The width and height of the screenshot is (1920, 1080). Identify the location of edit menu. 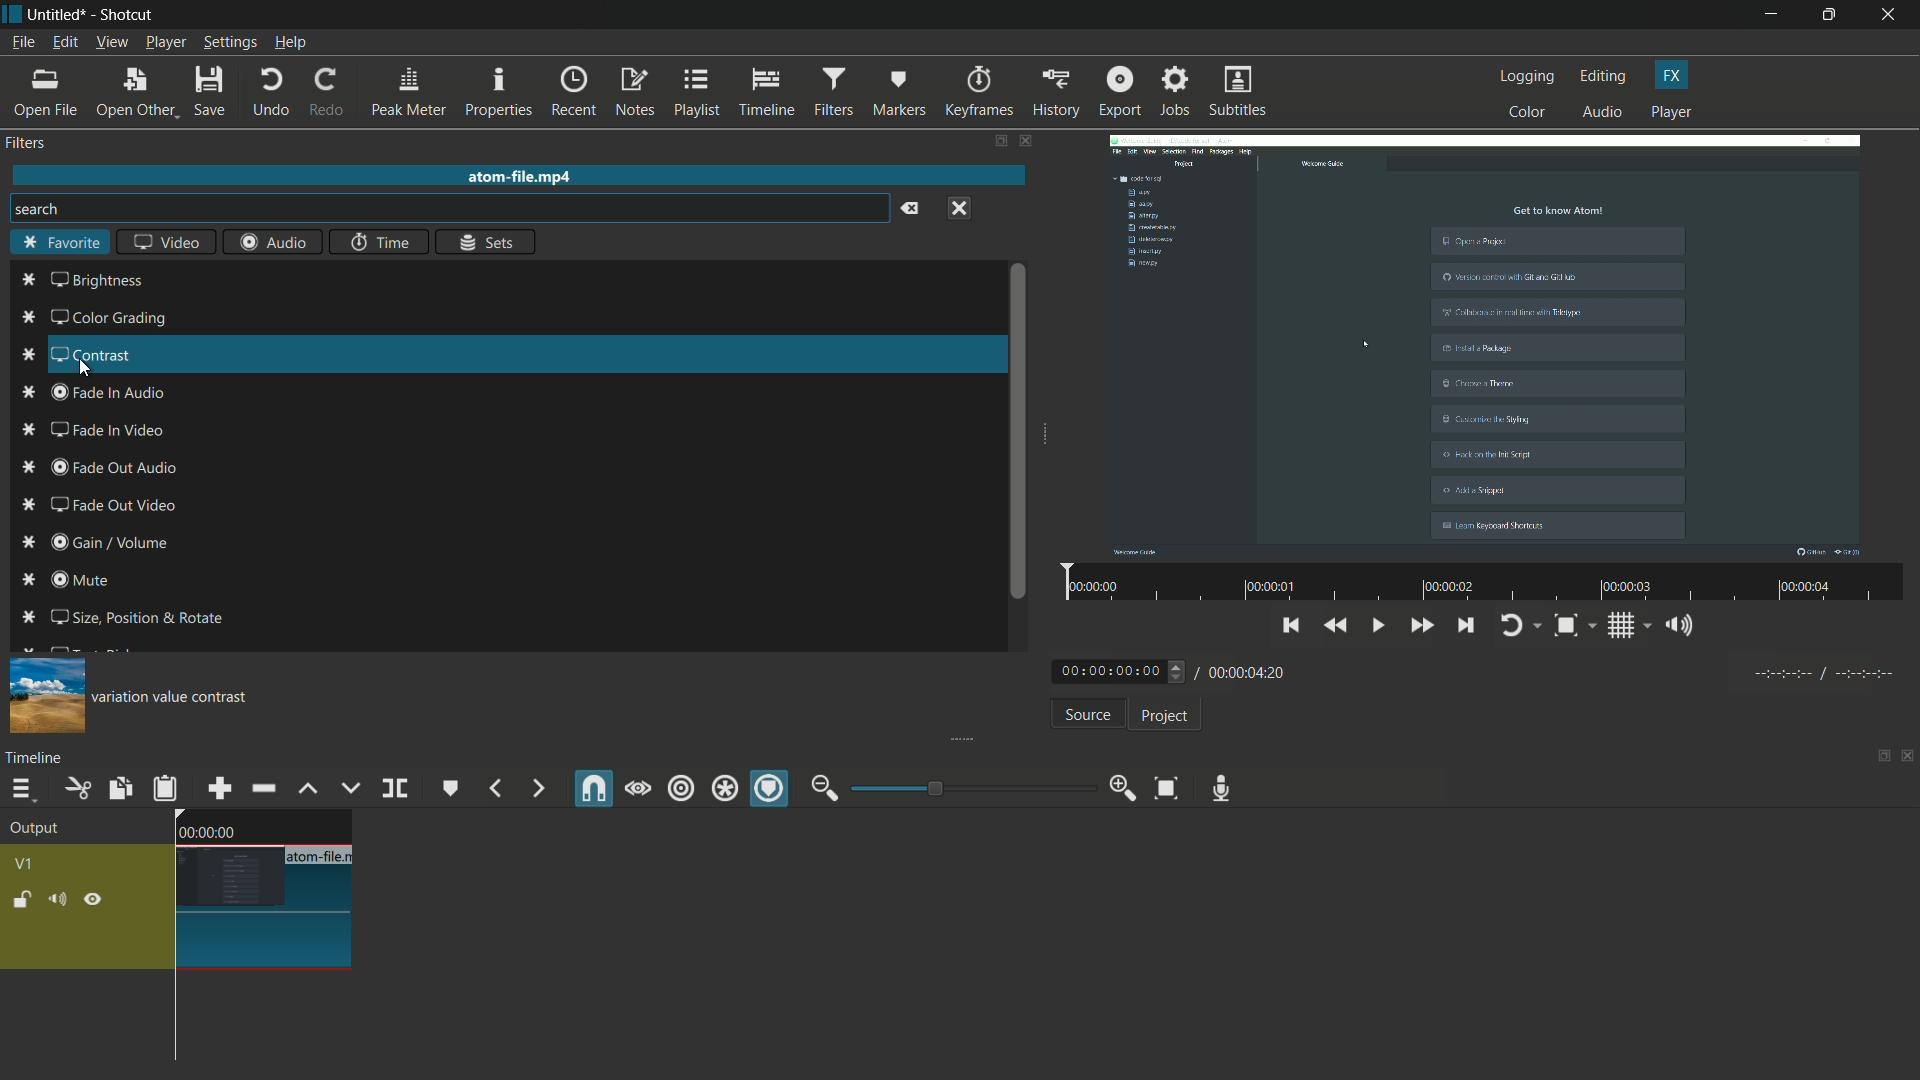
(62, 43).